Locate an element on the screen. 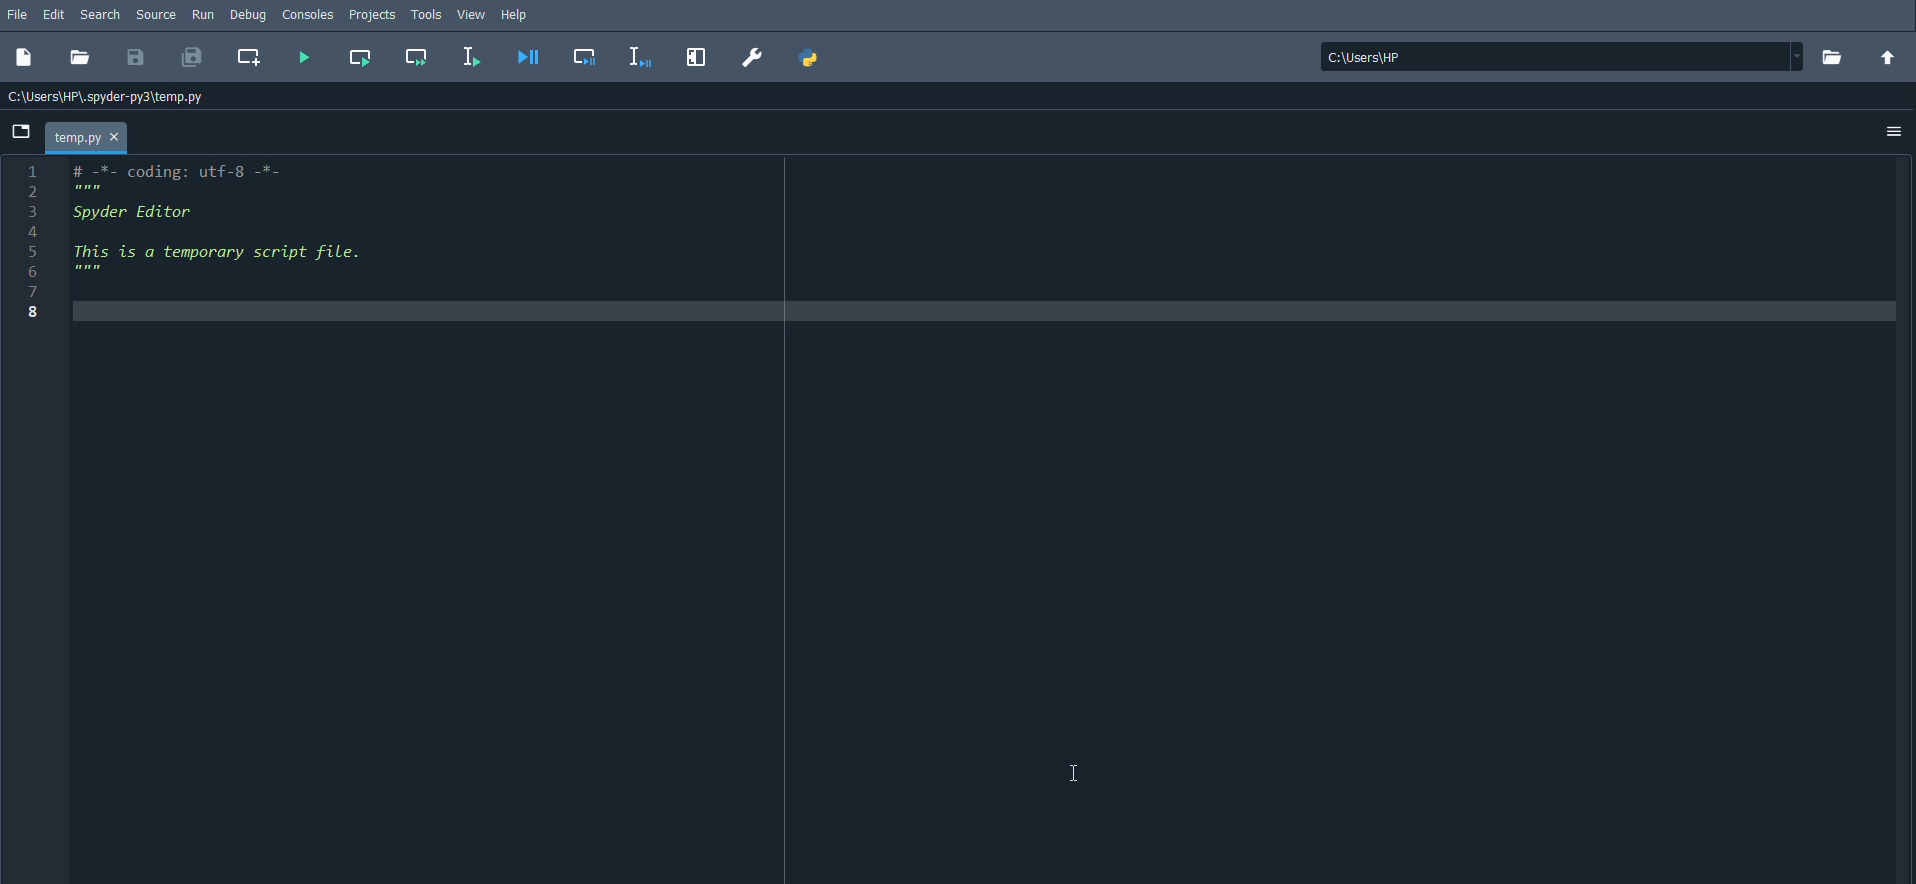 This screenshot has width=1916, height=884. Save all files is located at coordinates (193, 56).